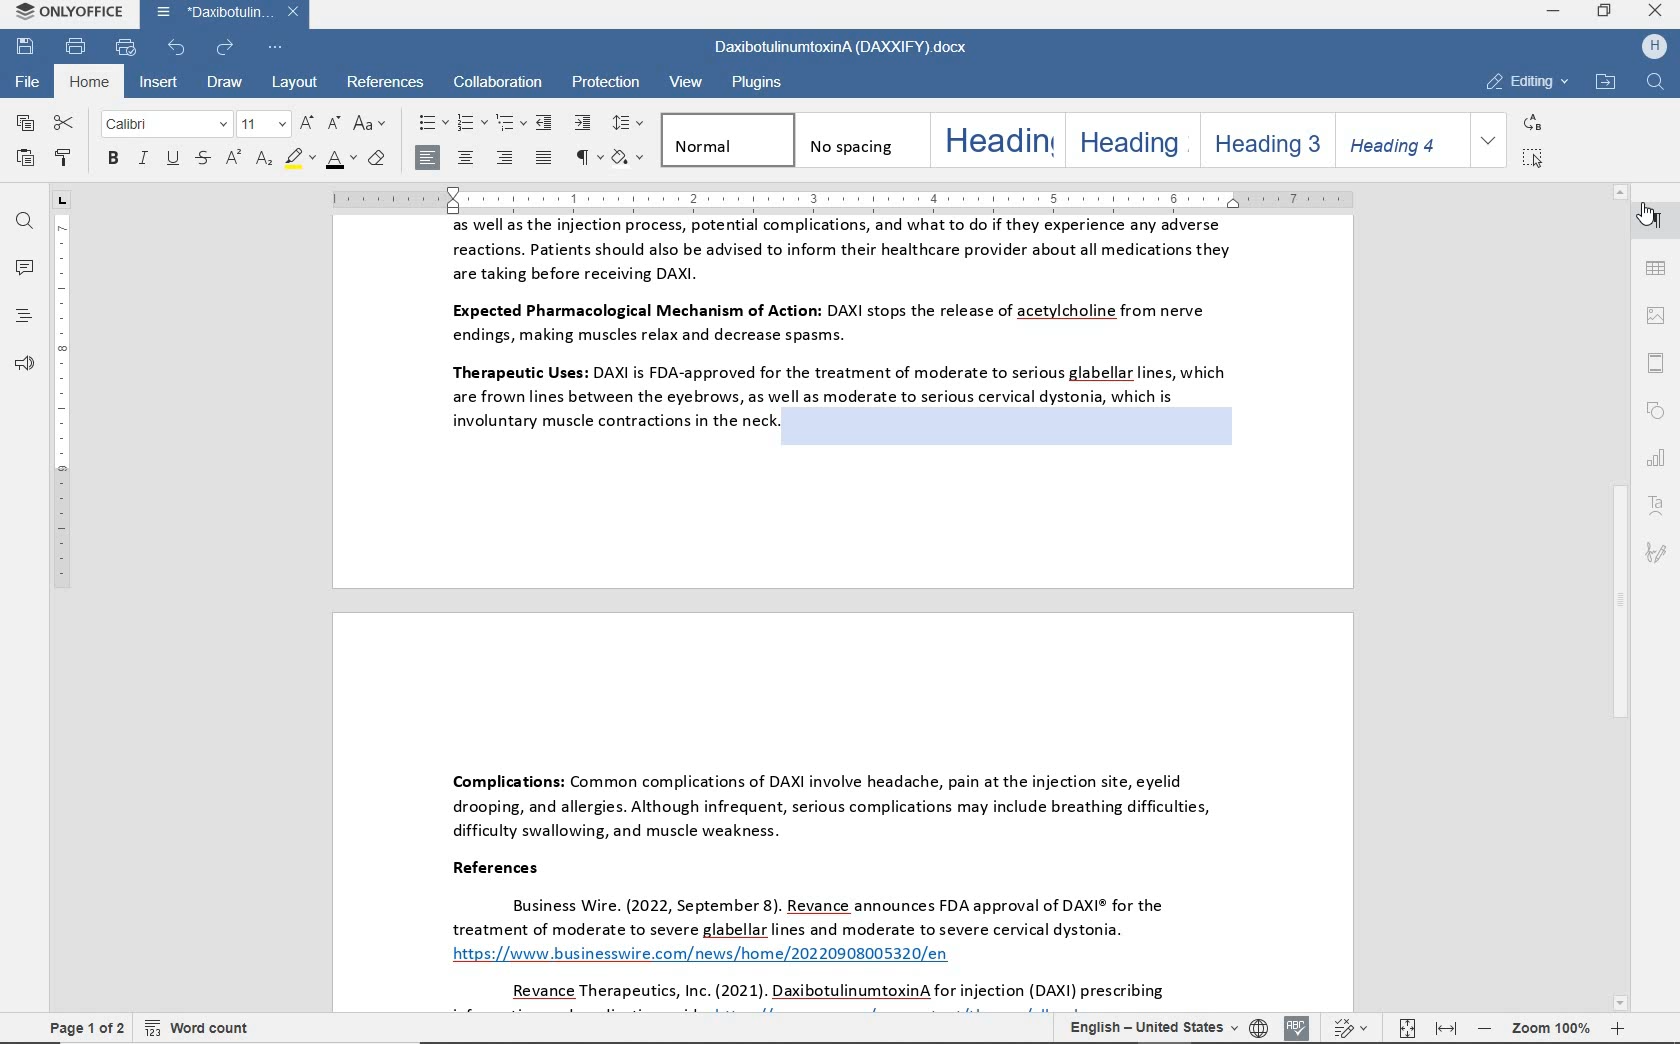  I want to click on chart, so click(1657, 456).